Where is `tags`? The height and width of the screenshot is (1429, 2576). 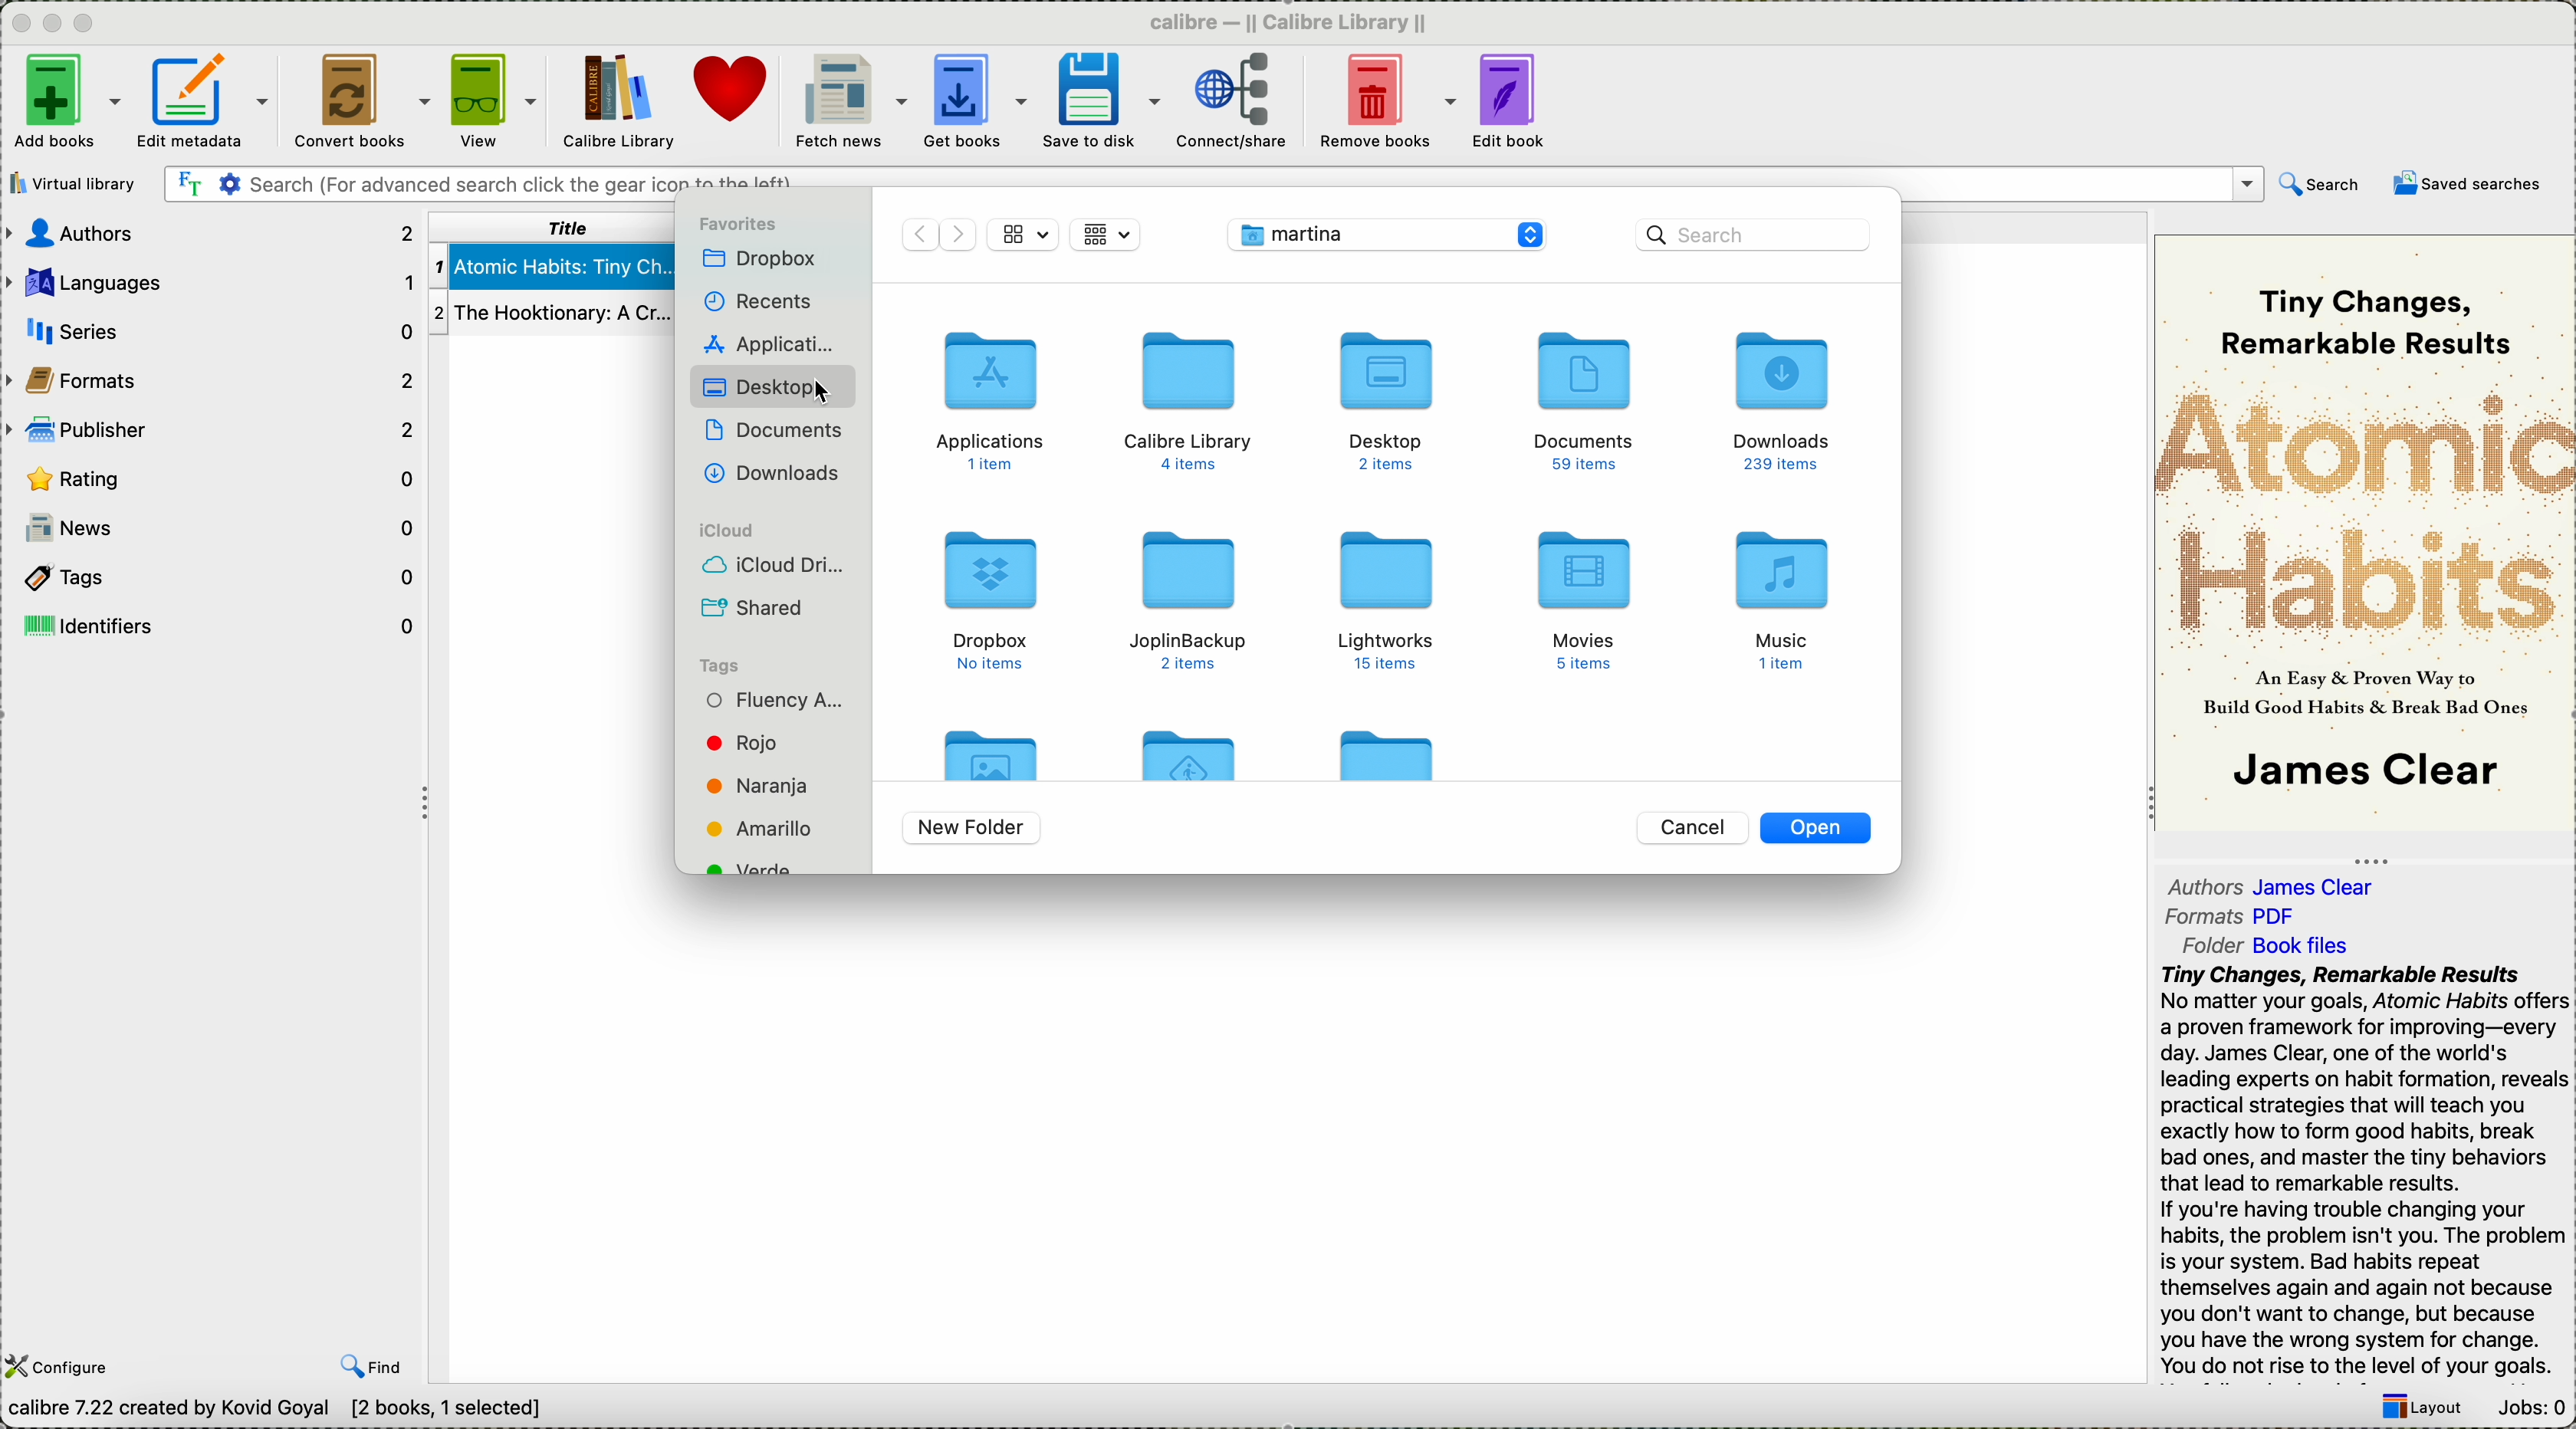 tags is located at coordinates (212, 575).